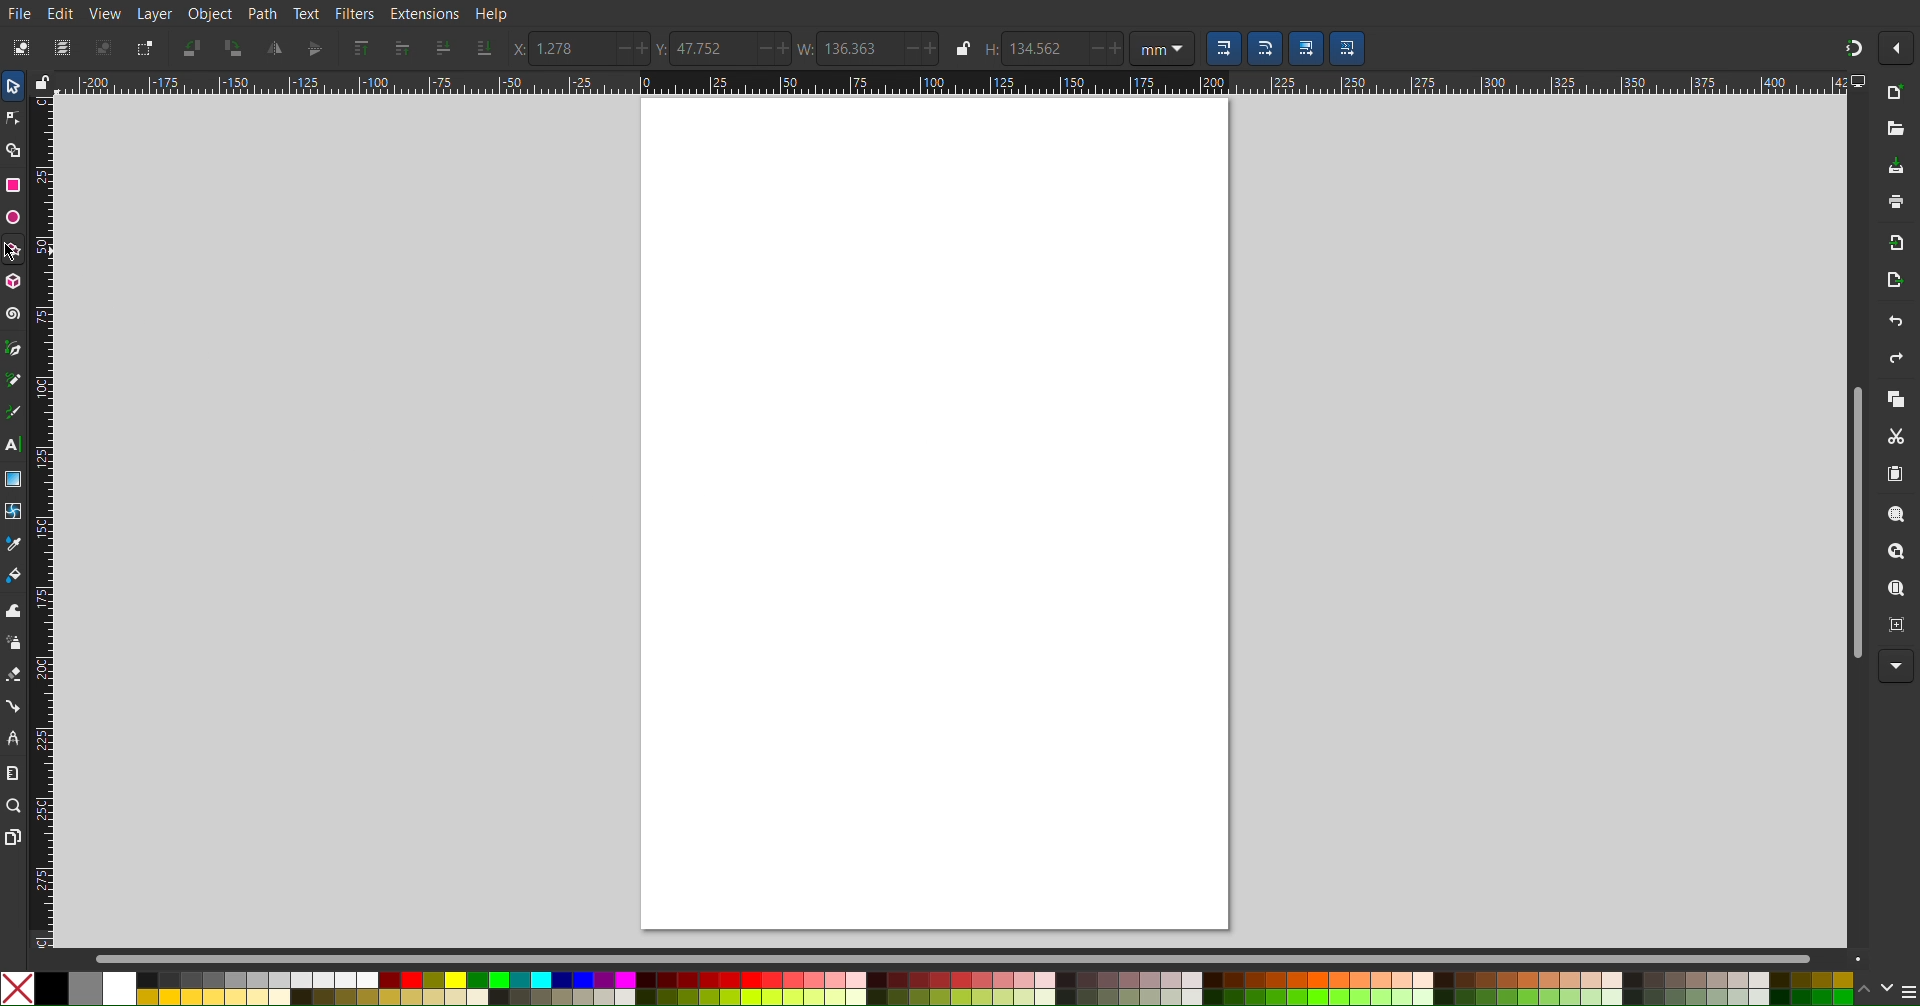  I want to click on Object, so click(212, 14).